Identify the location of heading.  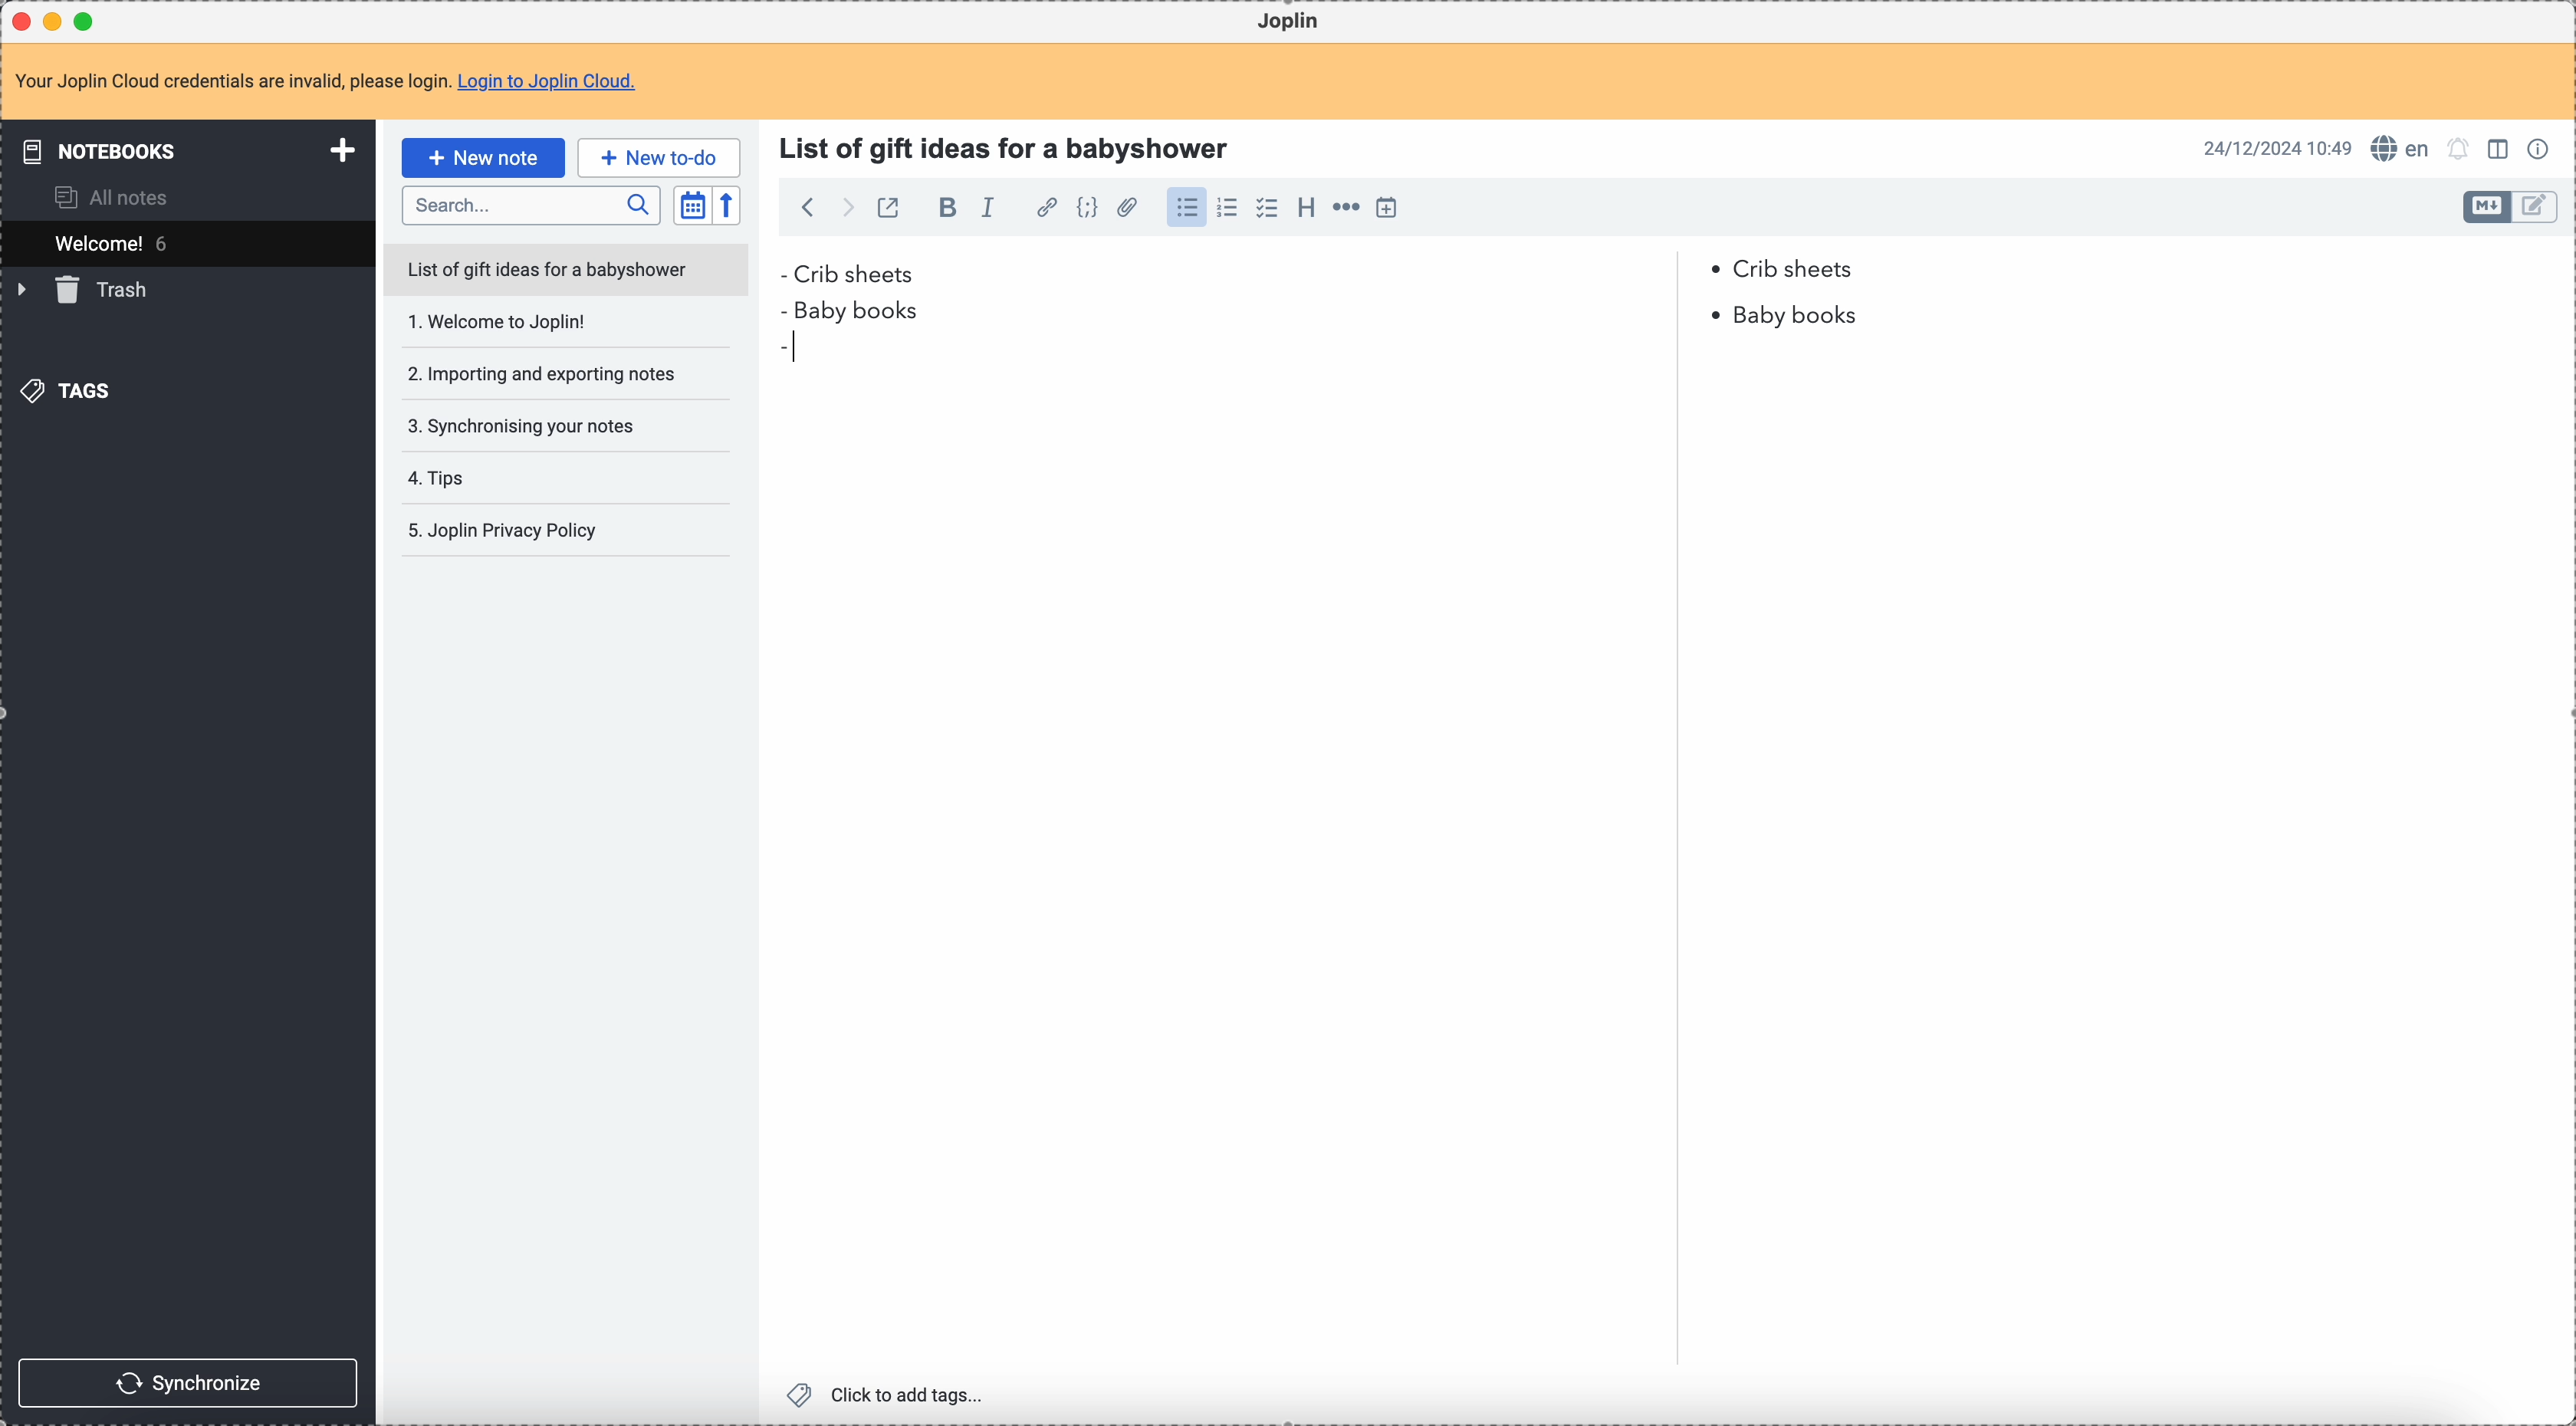
(1306, 212).